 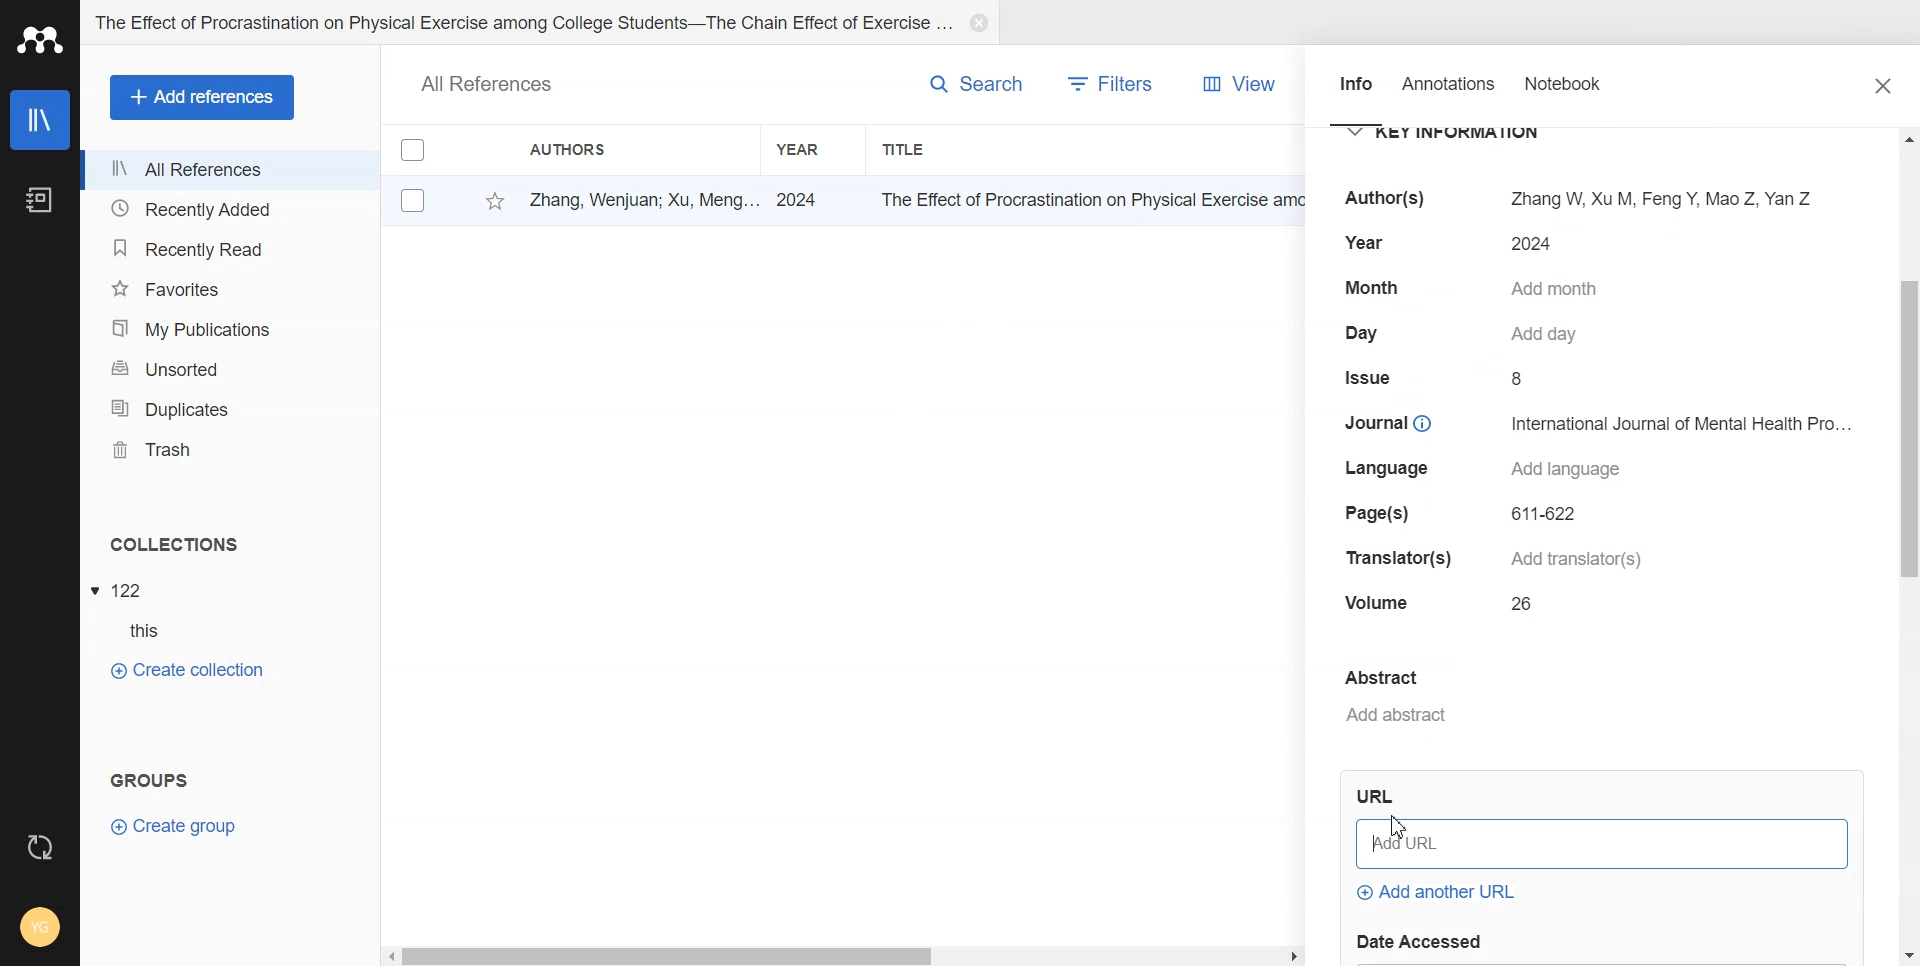 What do you see at coordinates (1595, 842) in the screenshot?
I see `Add URL` at bounding box center [1595, 842].